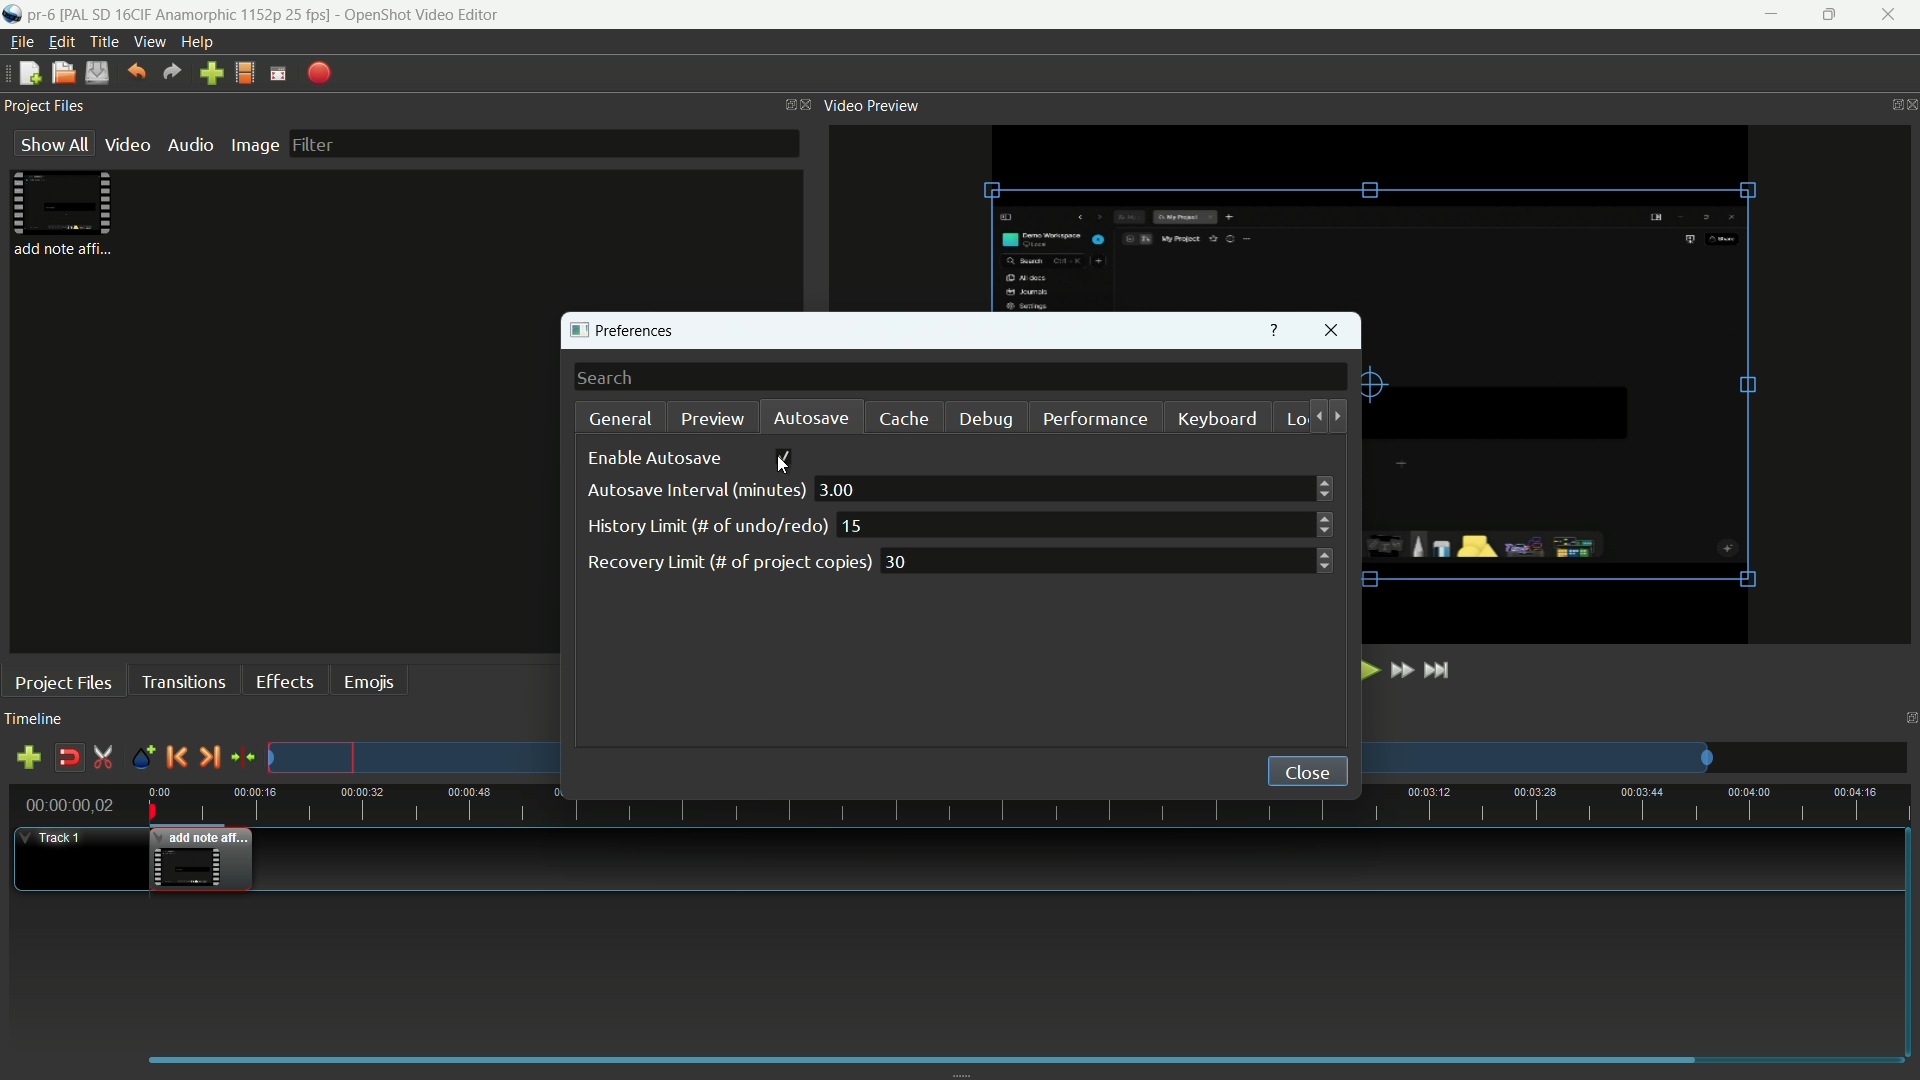 This screenshot has height=1080, width=1920. Describe the element at coordinates (1908, 717) in the screenshot. I see `change layout` at that location.